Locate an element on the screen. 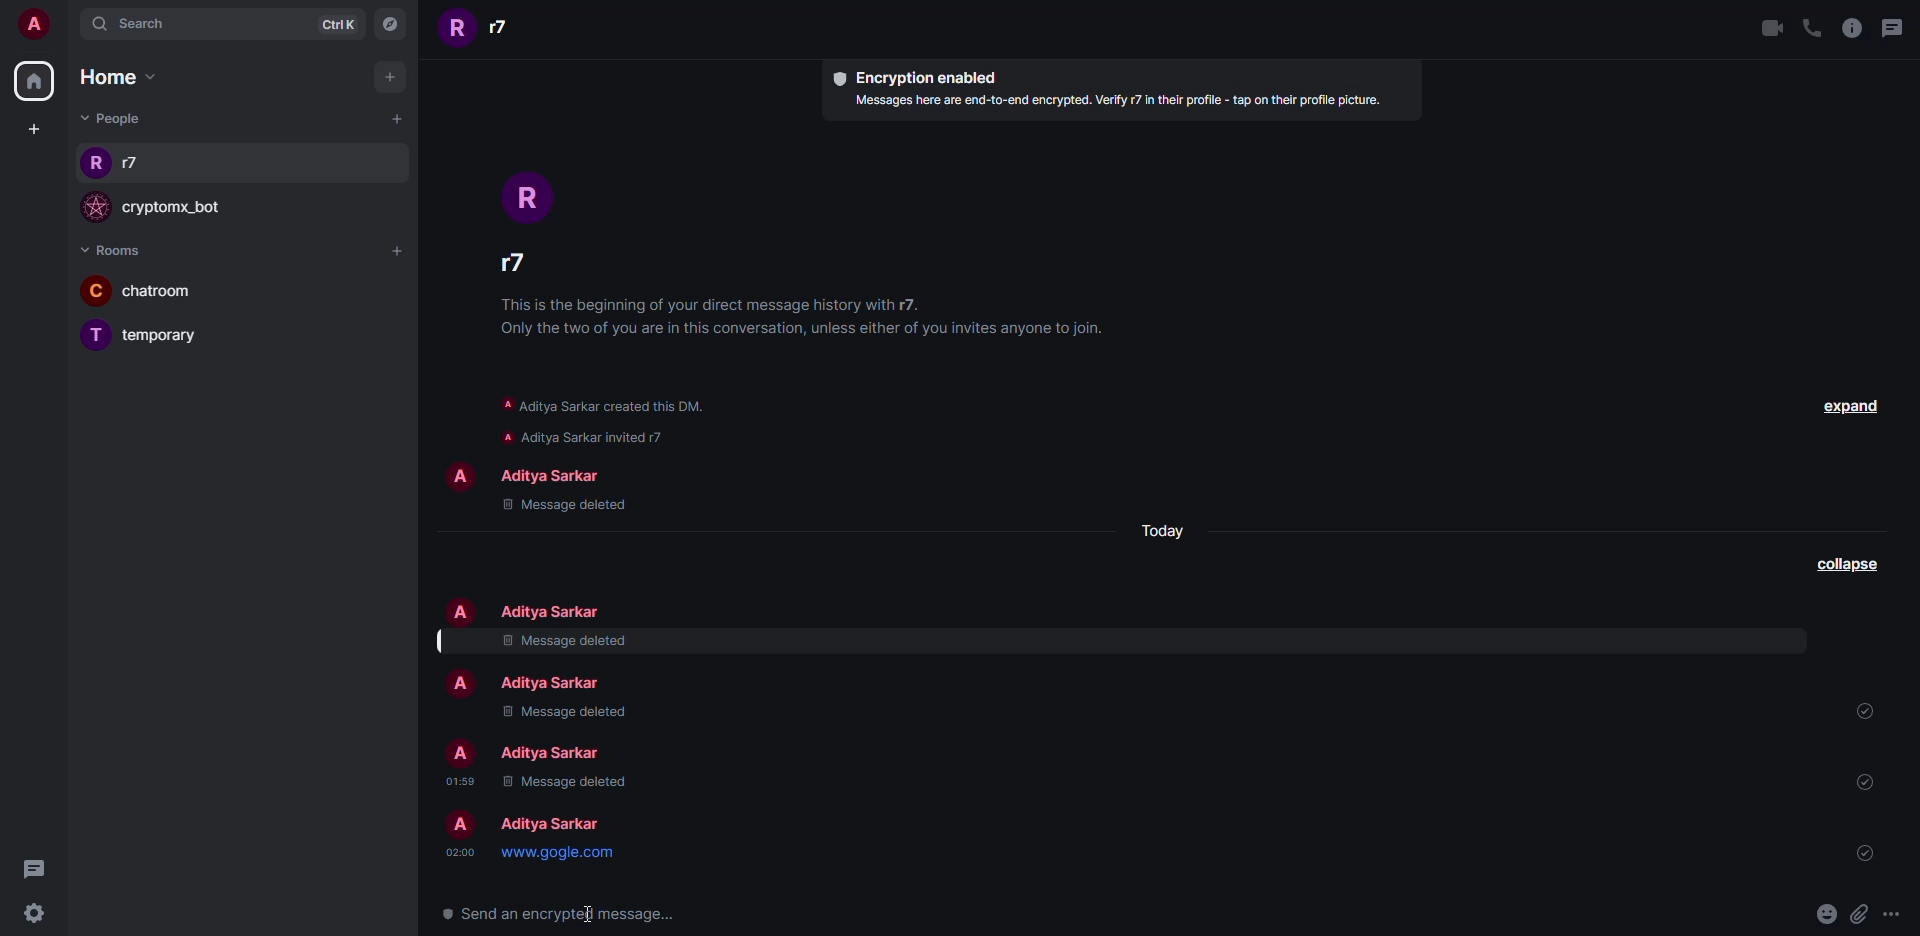 This screenshot has width=1920, height=936. info is located at coordinates (804, 312).